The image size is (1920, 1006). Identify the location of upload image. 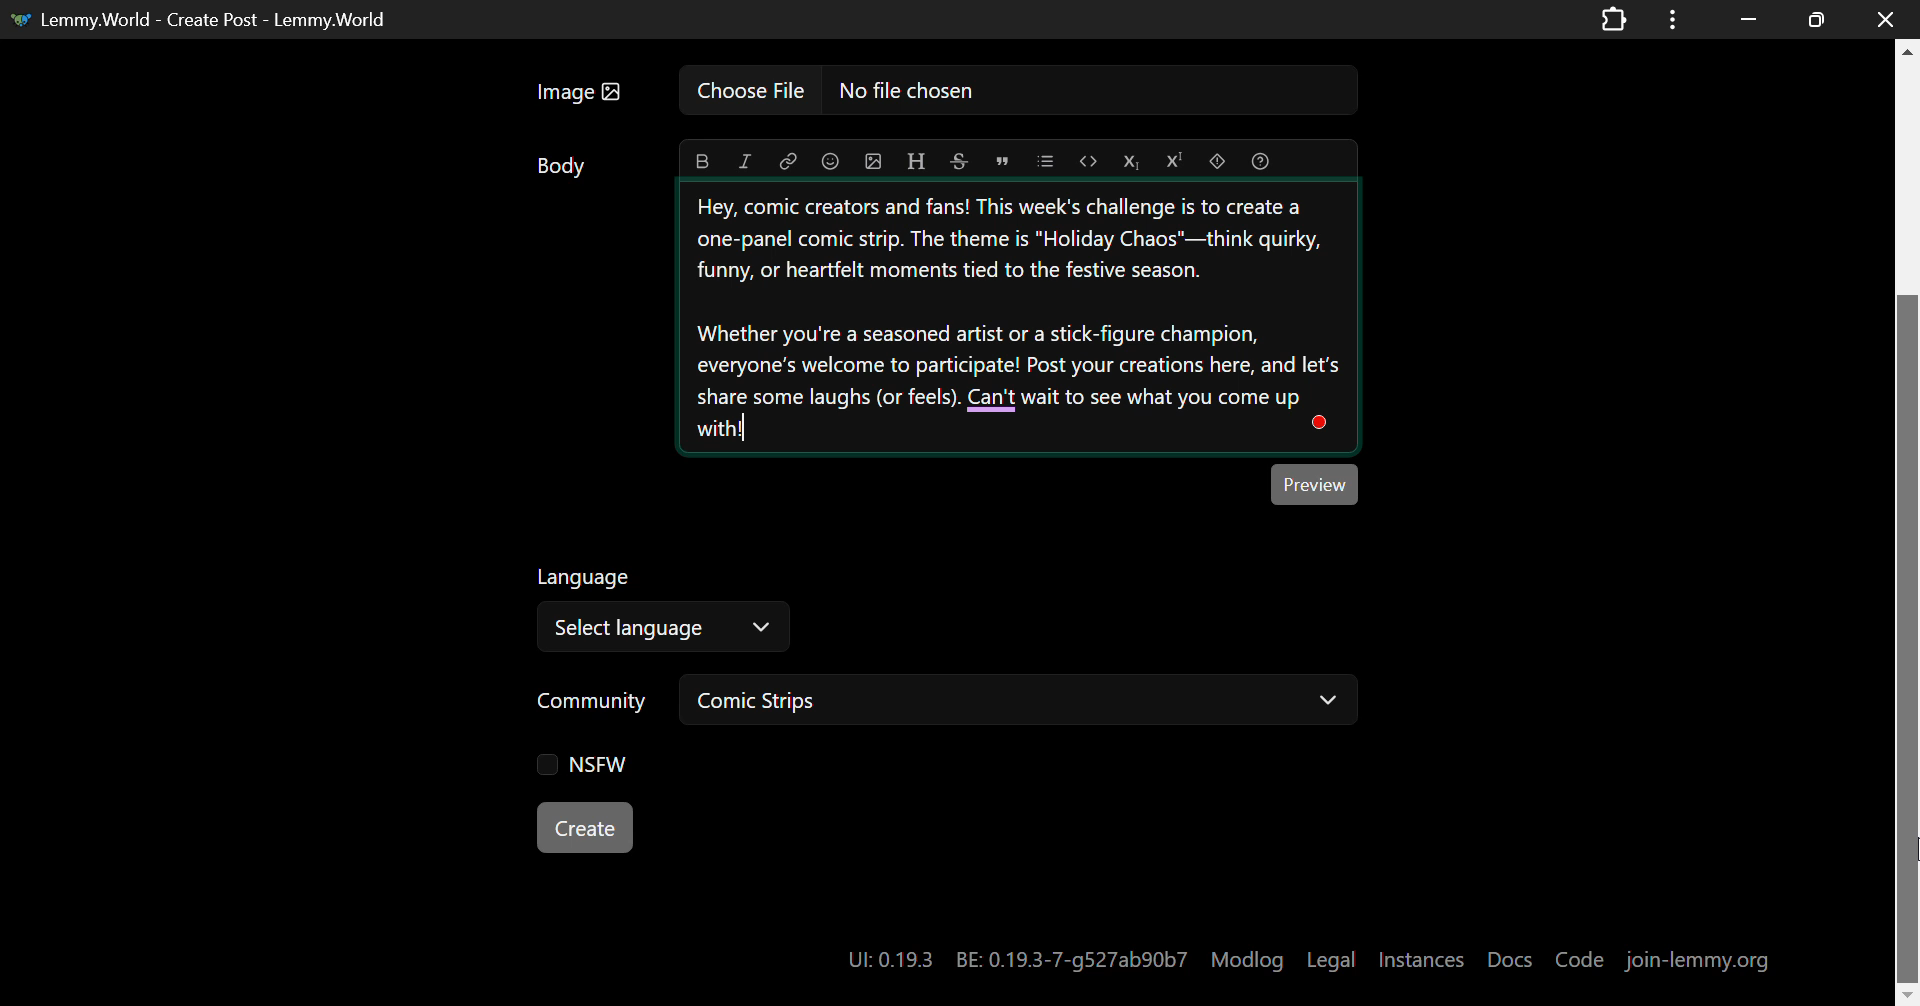
(874, 162).